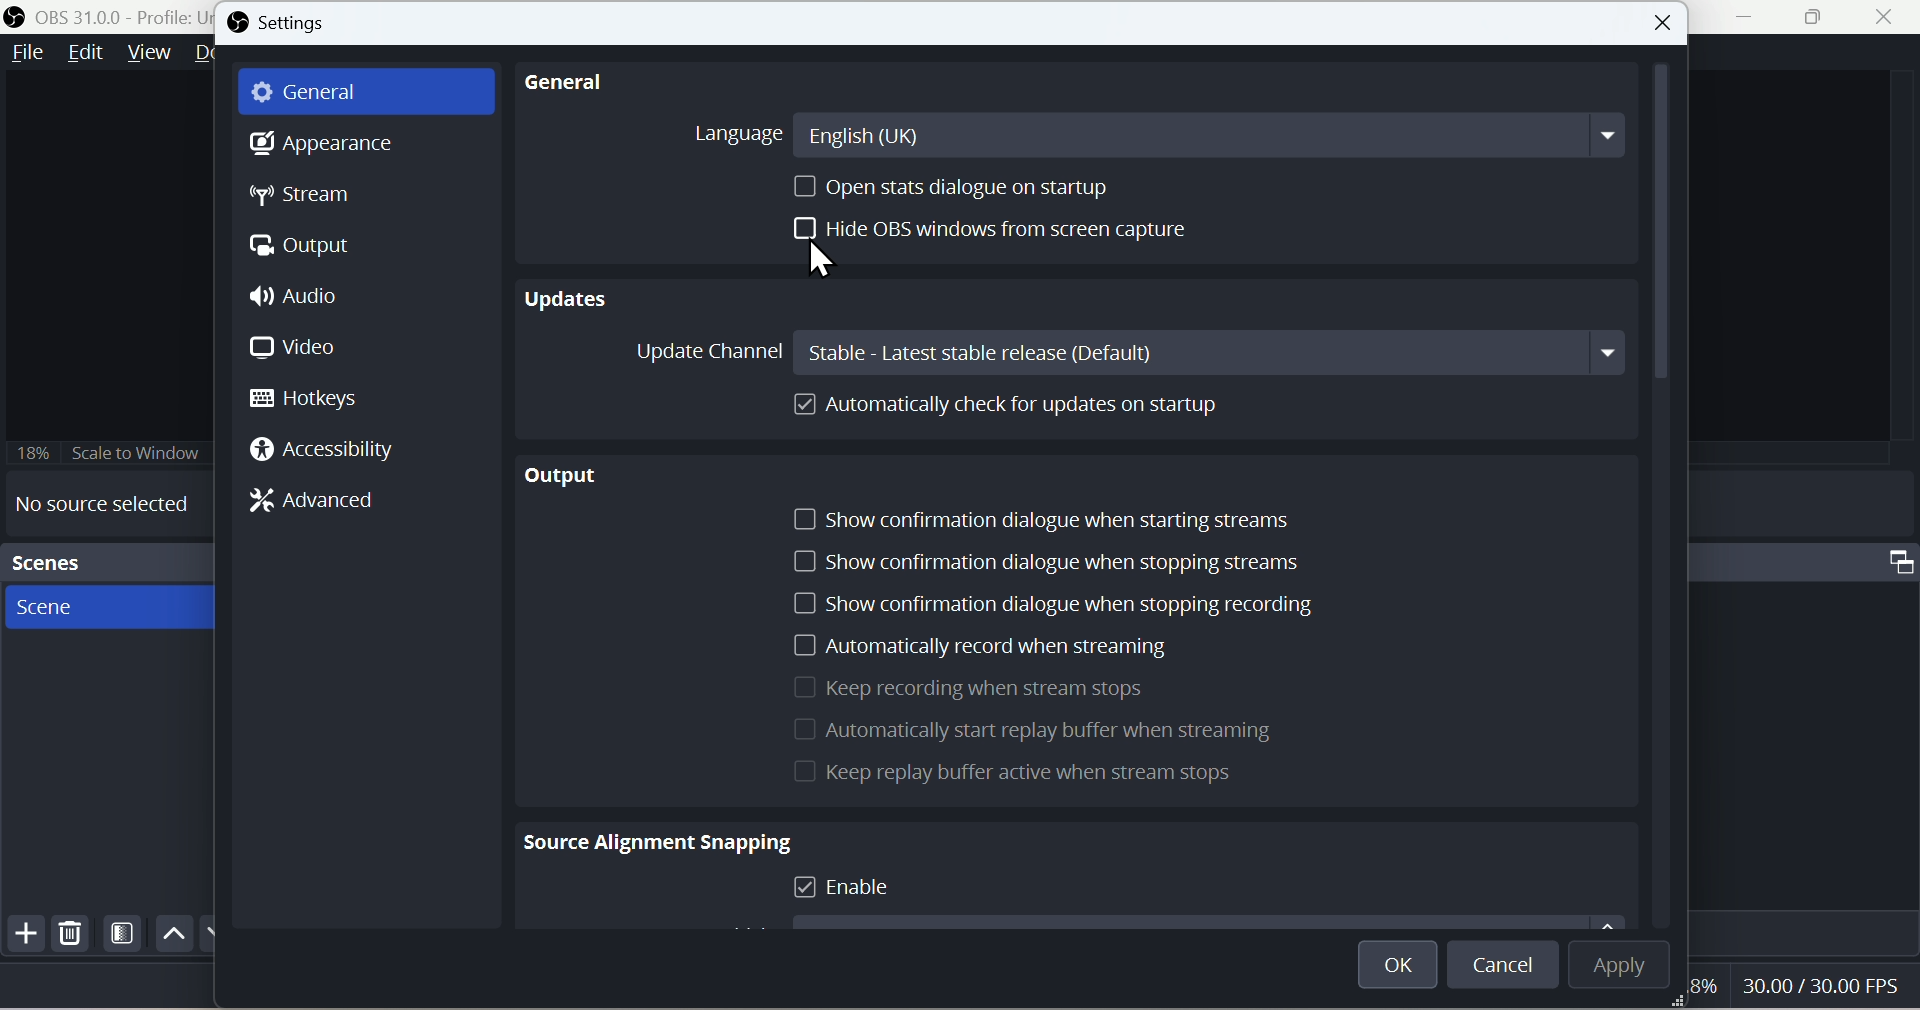 The height and width of the screenshot is (1010, 1920). I want to click on Updates, so click(570, 305).